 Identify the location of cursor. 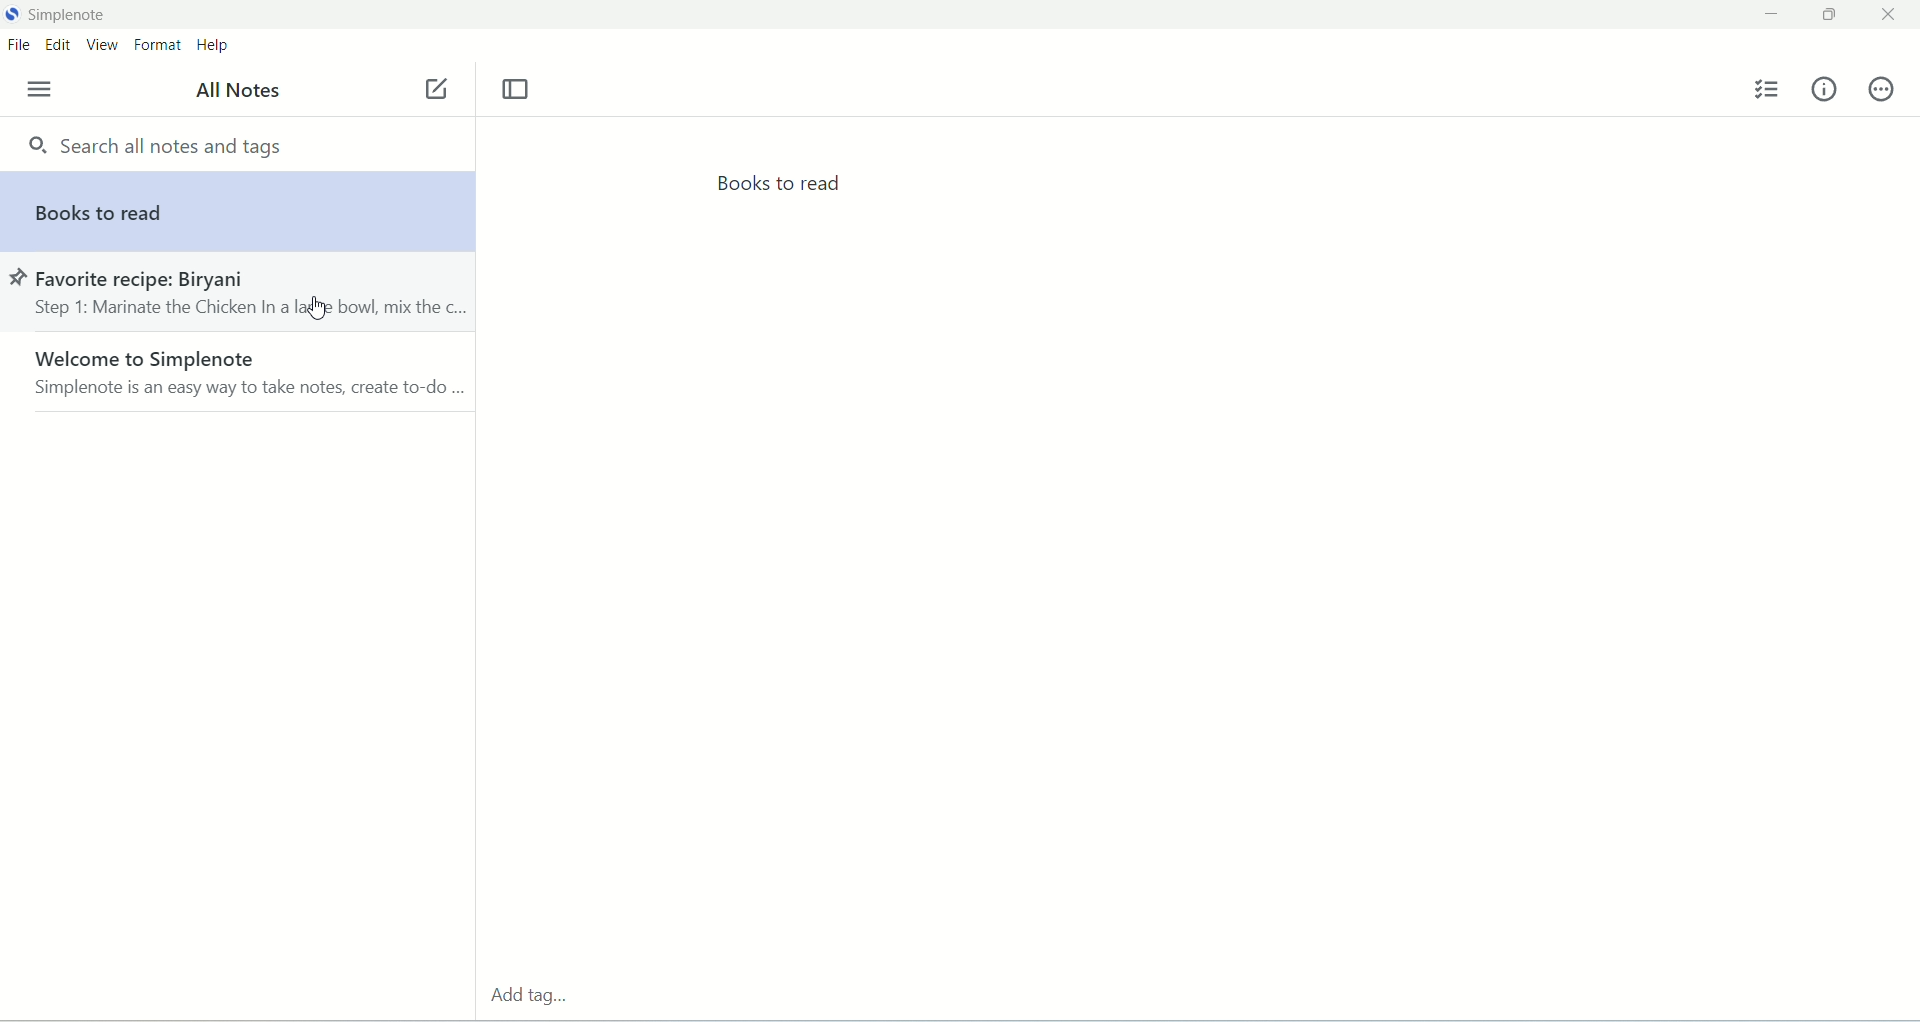
(321, 306).